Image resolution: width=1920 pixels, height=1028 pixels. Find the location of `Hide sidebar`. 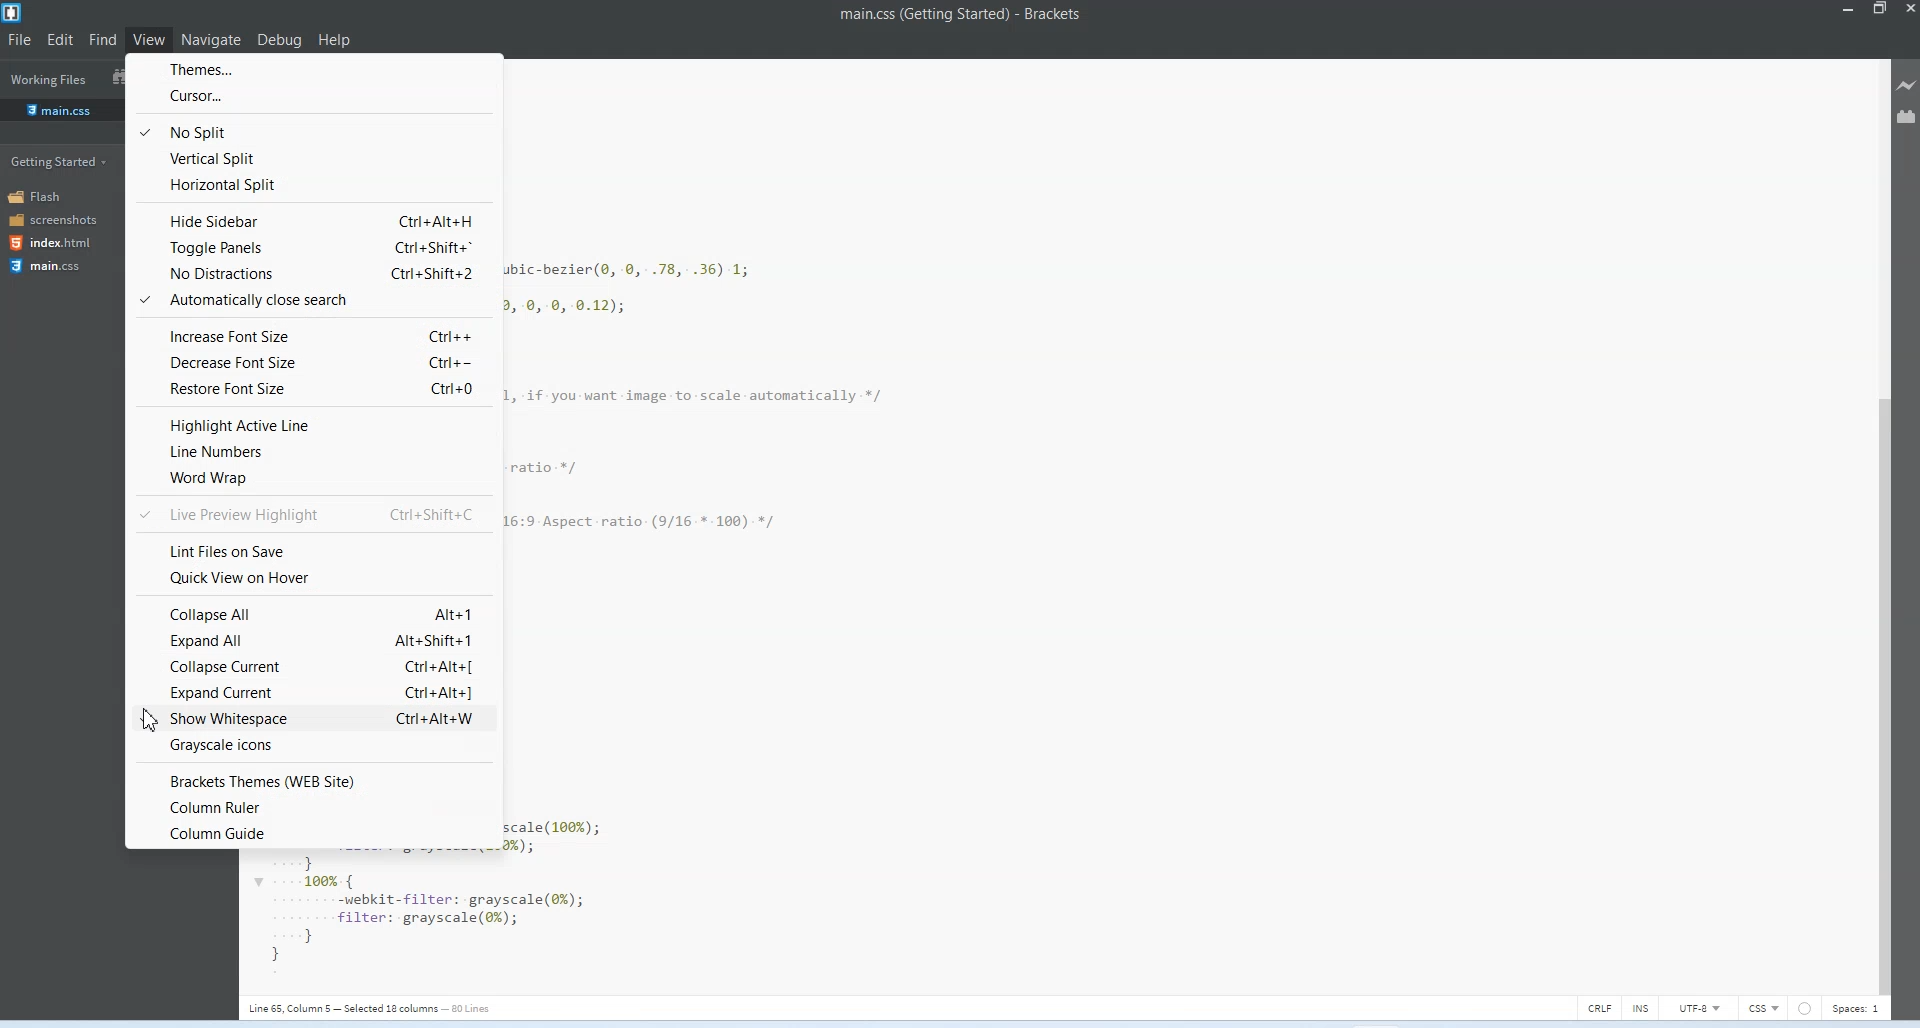

Hide sidebar is located at coordinates (312, 220).